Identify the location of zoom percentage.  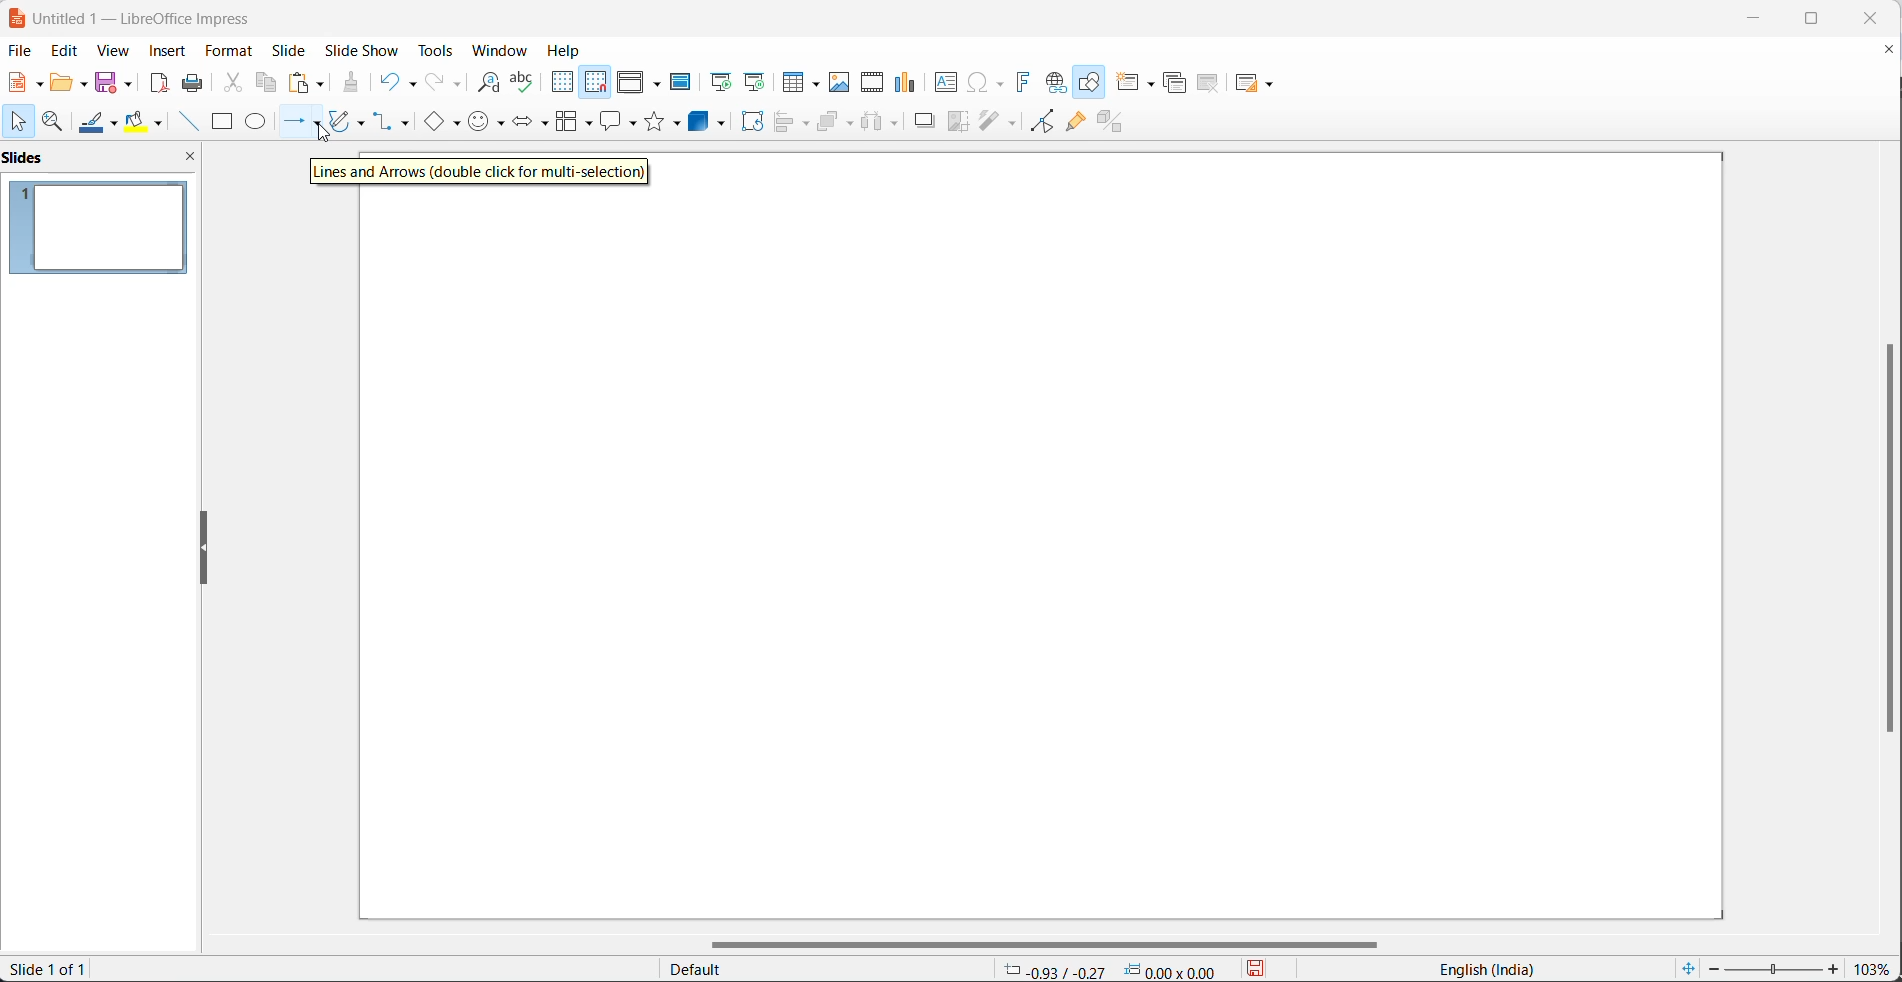
(1877, 966).